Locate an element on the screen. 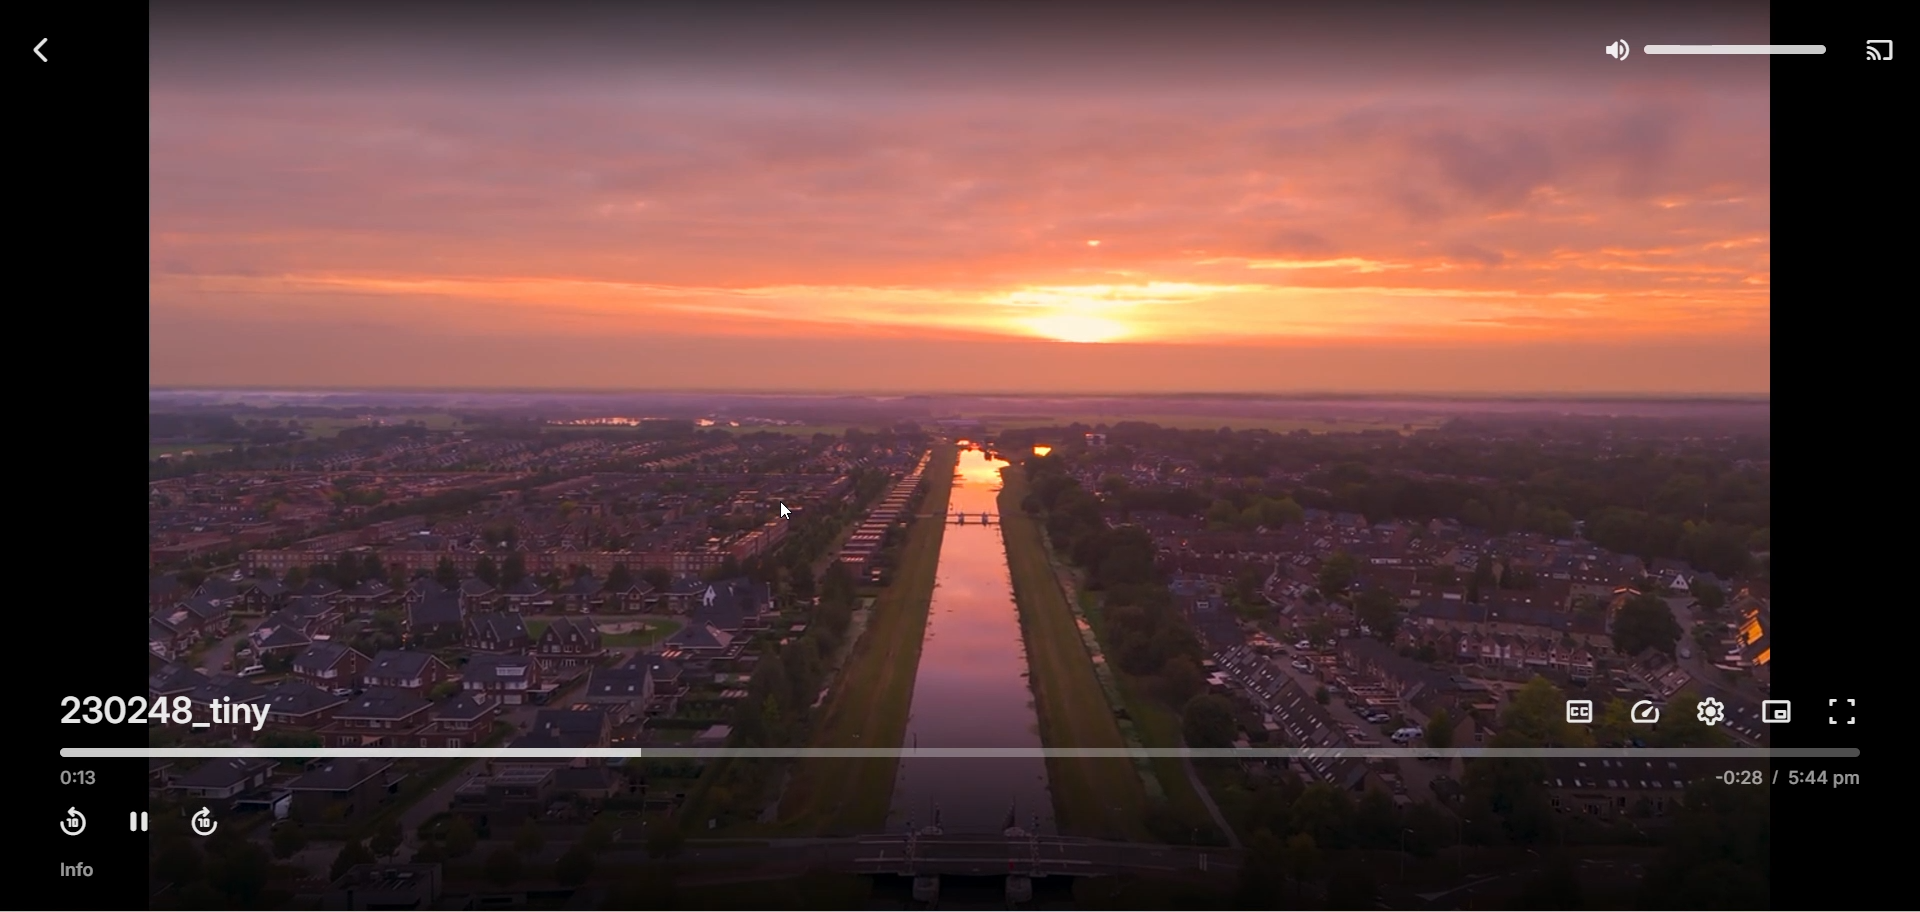 Image resolution: width=1920 pixels, height=912 pixels. rewind is located at coordinates (74, 824).